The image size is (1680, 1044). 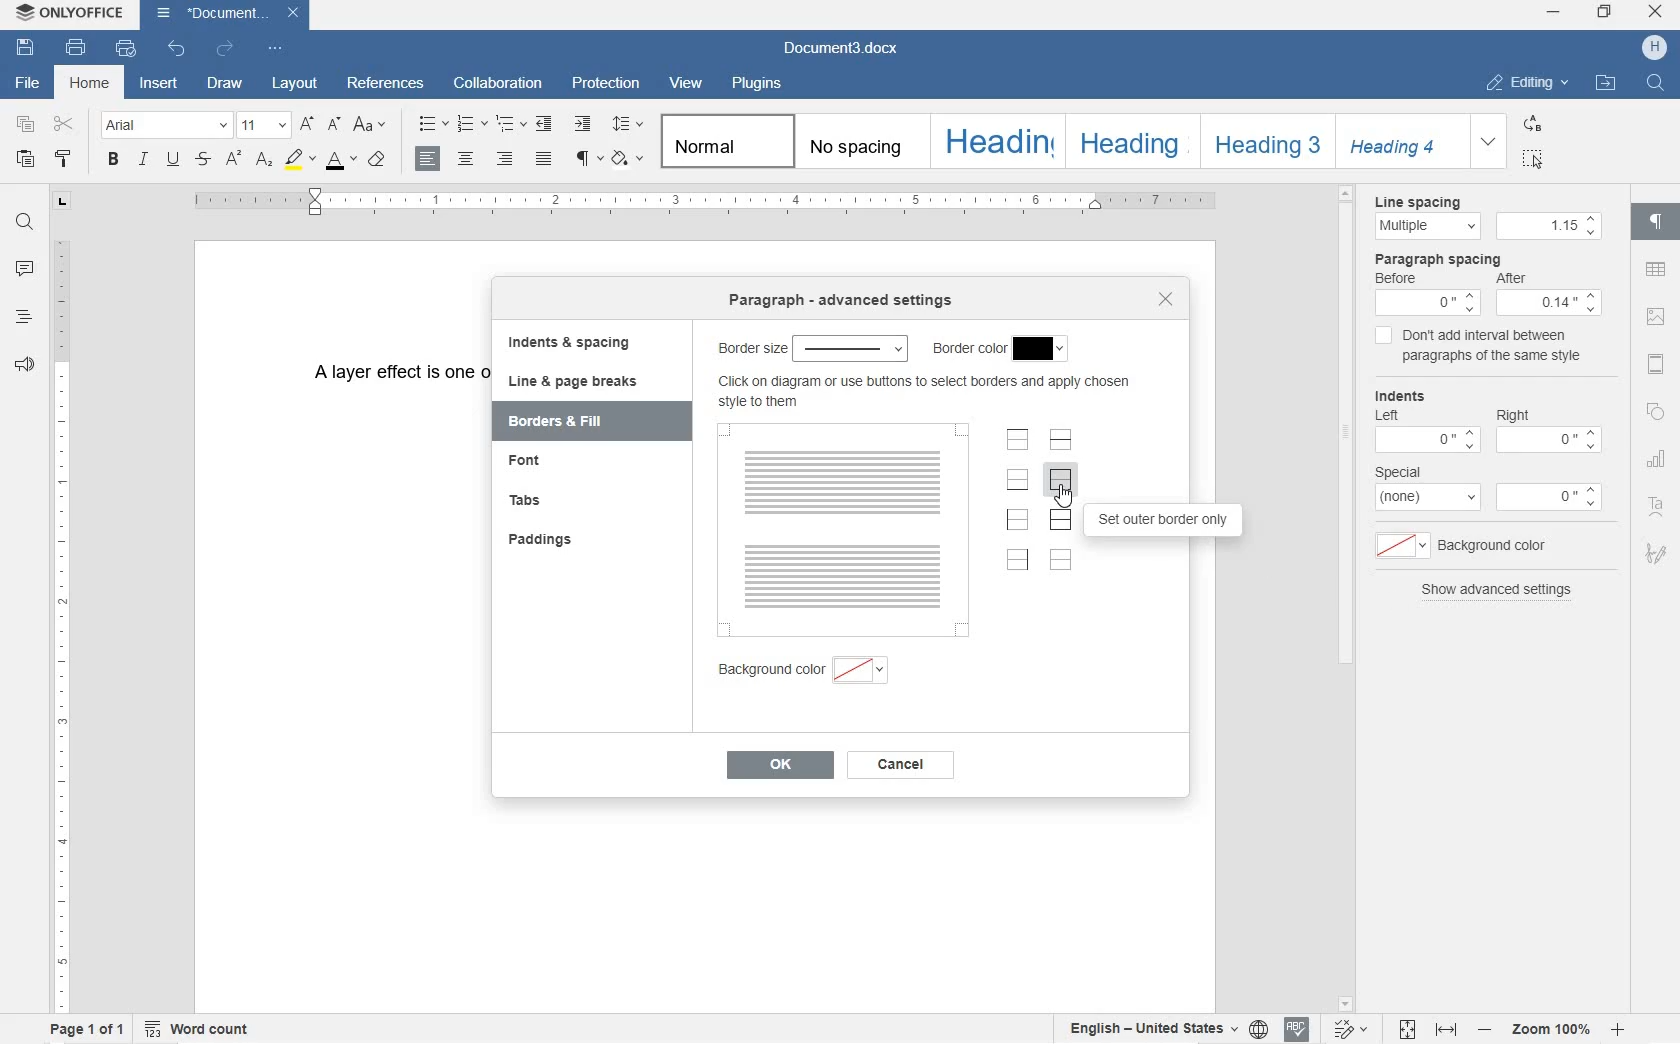 I want to click on FILE, so click(x=25, y=83).